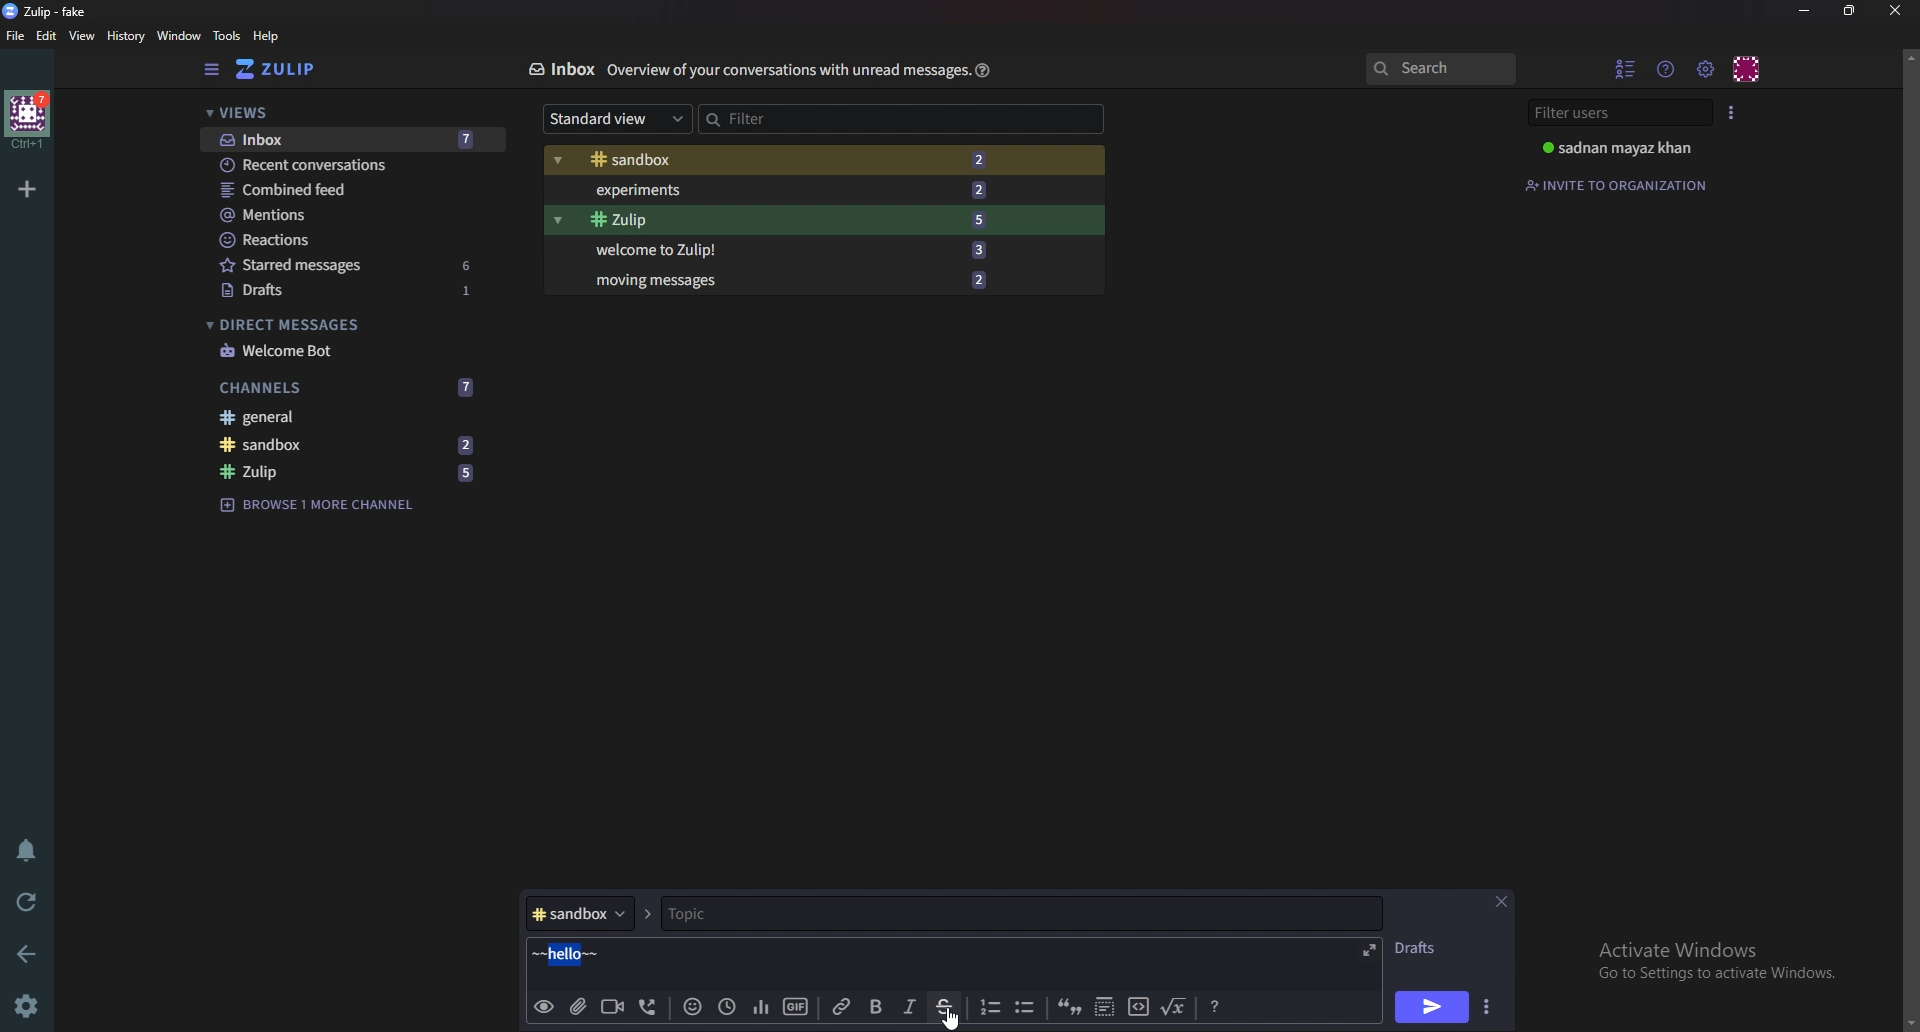 This screenshot has height=1032, width=1920. What do you see at coordinates (1728, 112) in the screenshot?
I see `User list style` at bounding box center [1728, 112].